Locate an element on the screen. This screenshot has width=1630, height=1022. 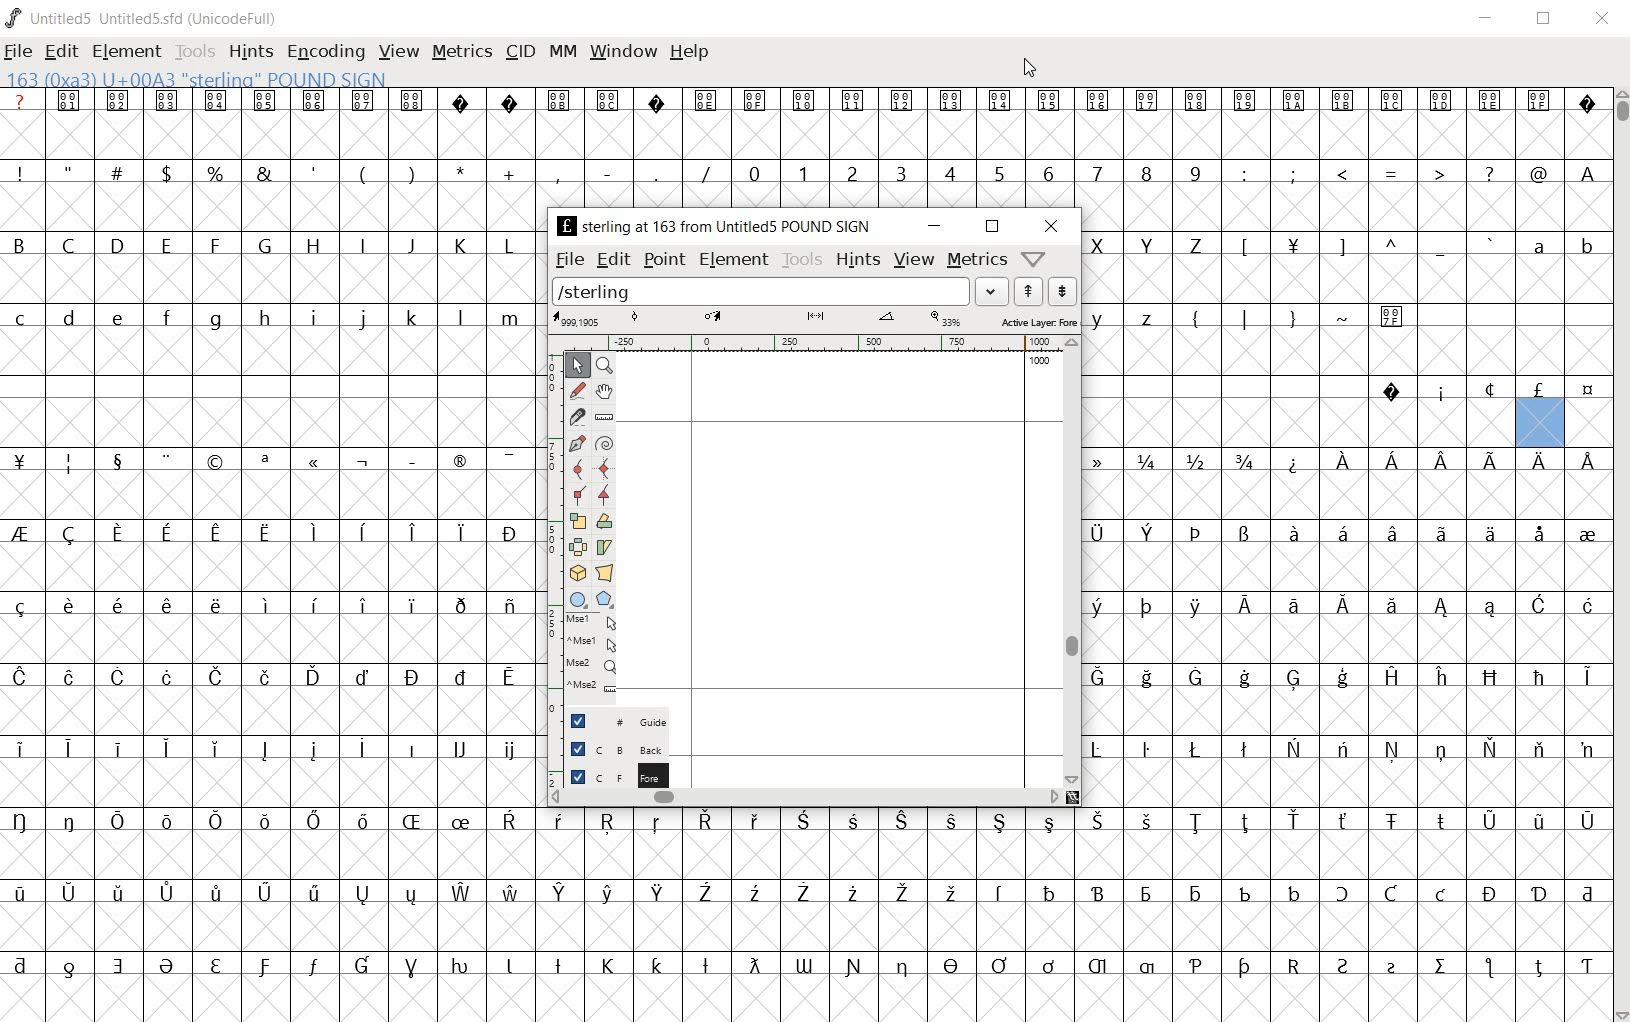
Symbol is located at coordinates (509, 891).